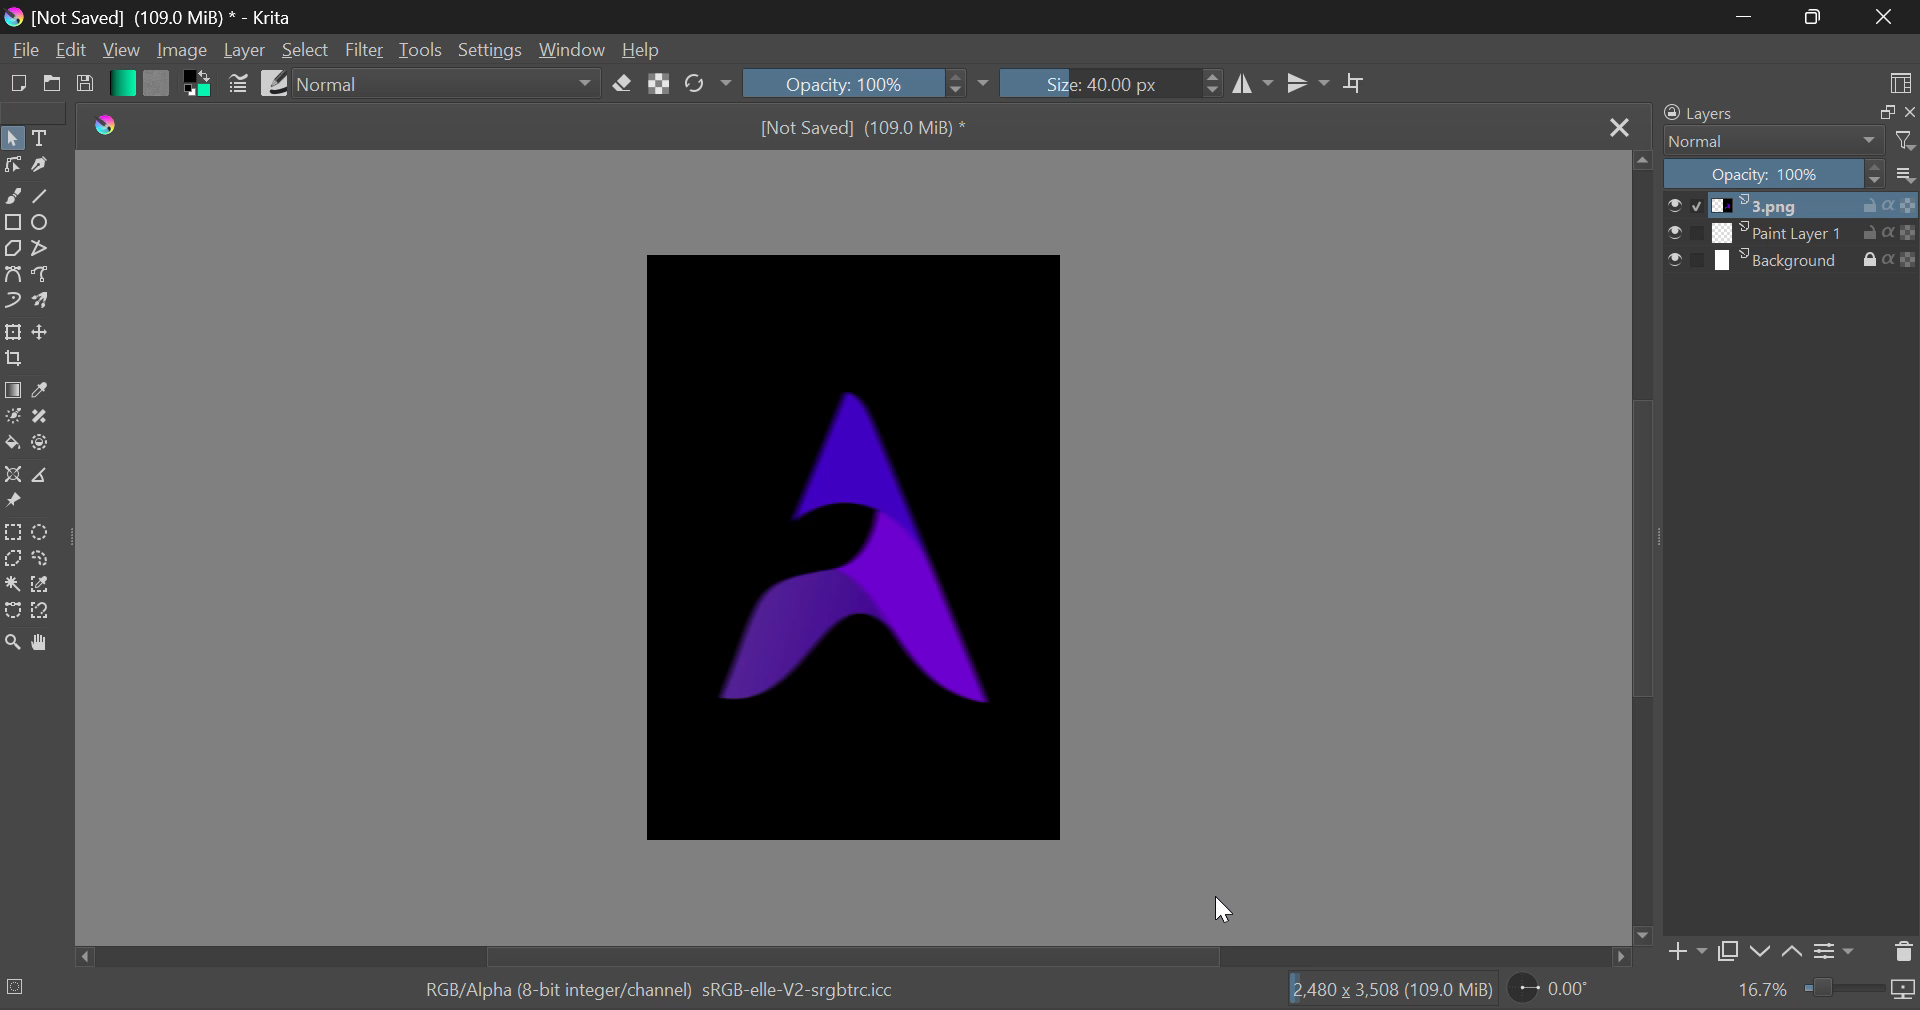 Image resolution: width=1920 pixels, height=1010 pixels. I want to click on Move Layer Down, so click(1760, 951).